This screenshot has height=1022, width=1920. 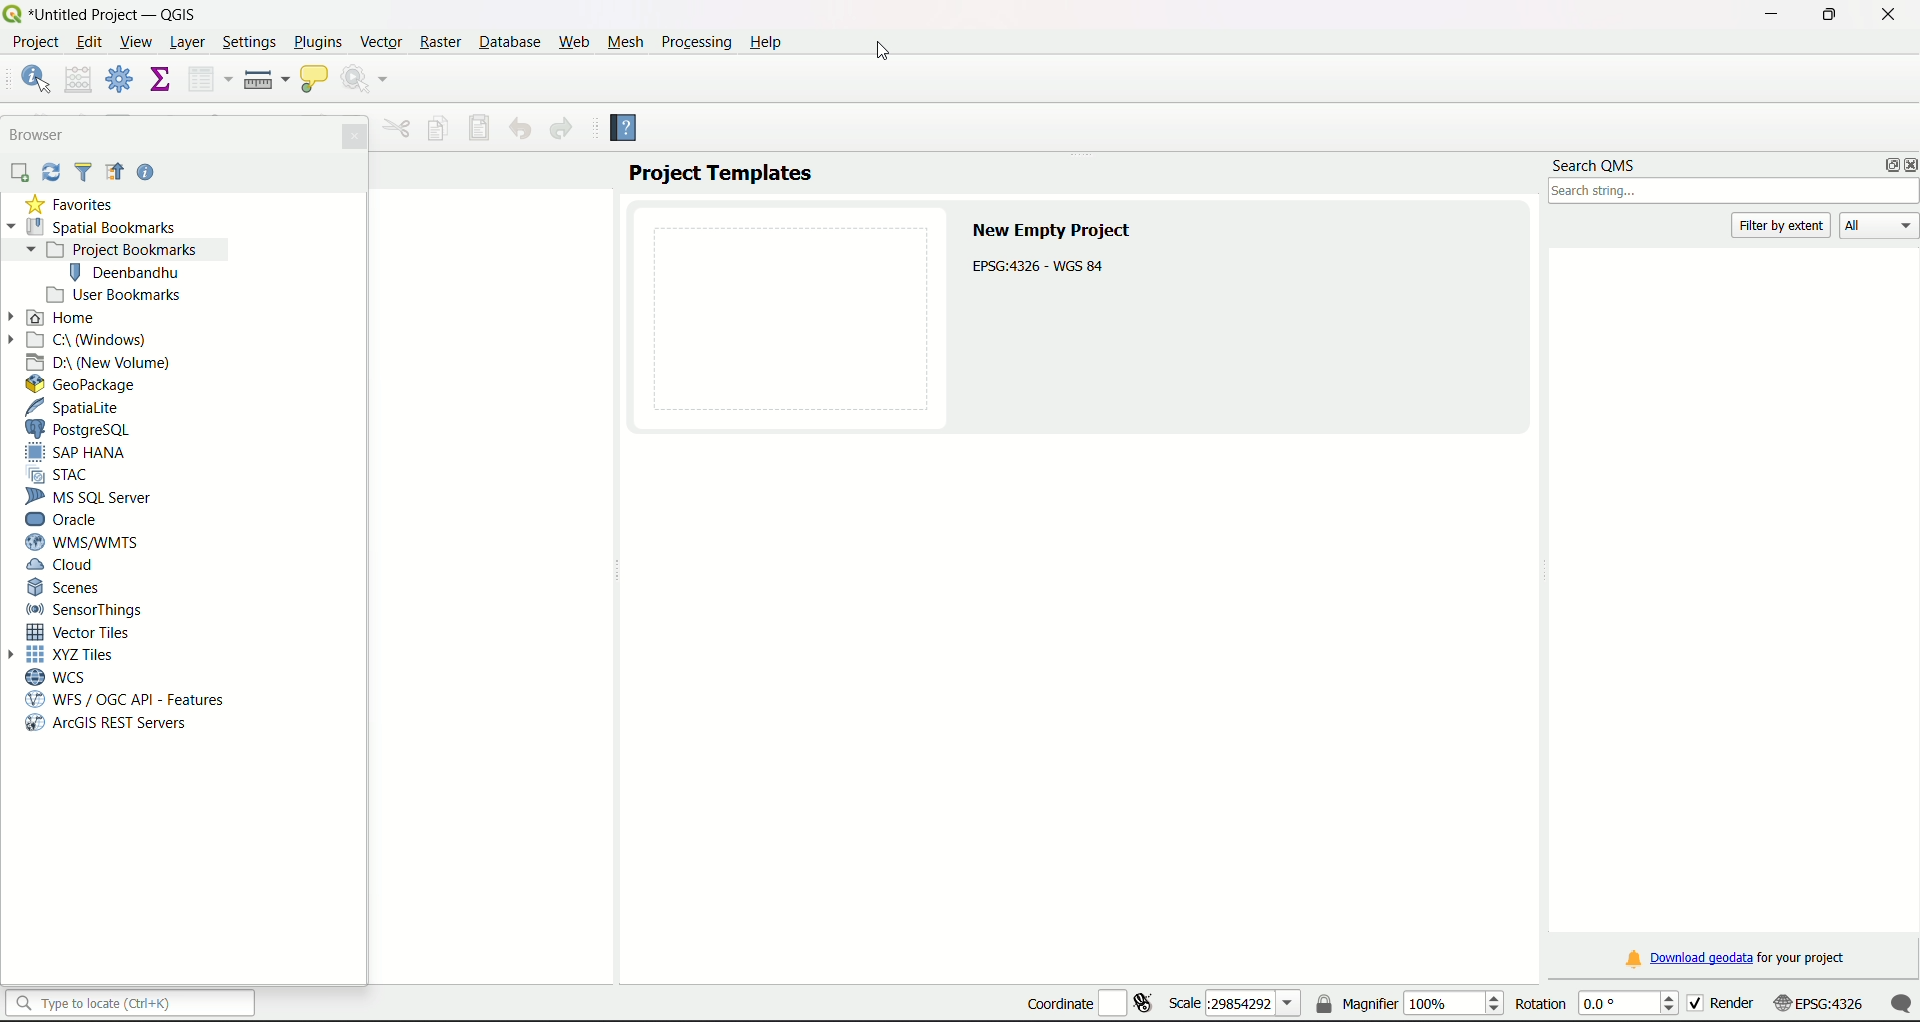 I want to click on Vector Tiles, so click(x=80, y=631).